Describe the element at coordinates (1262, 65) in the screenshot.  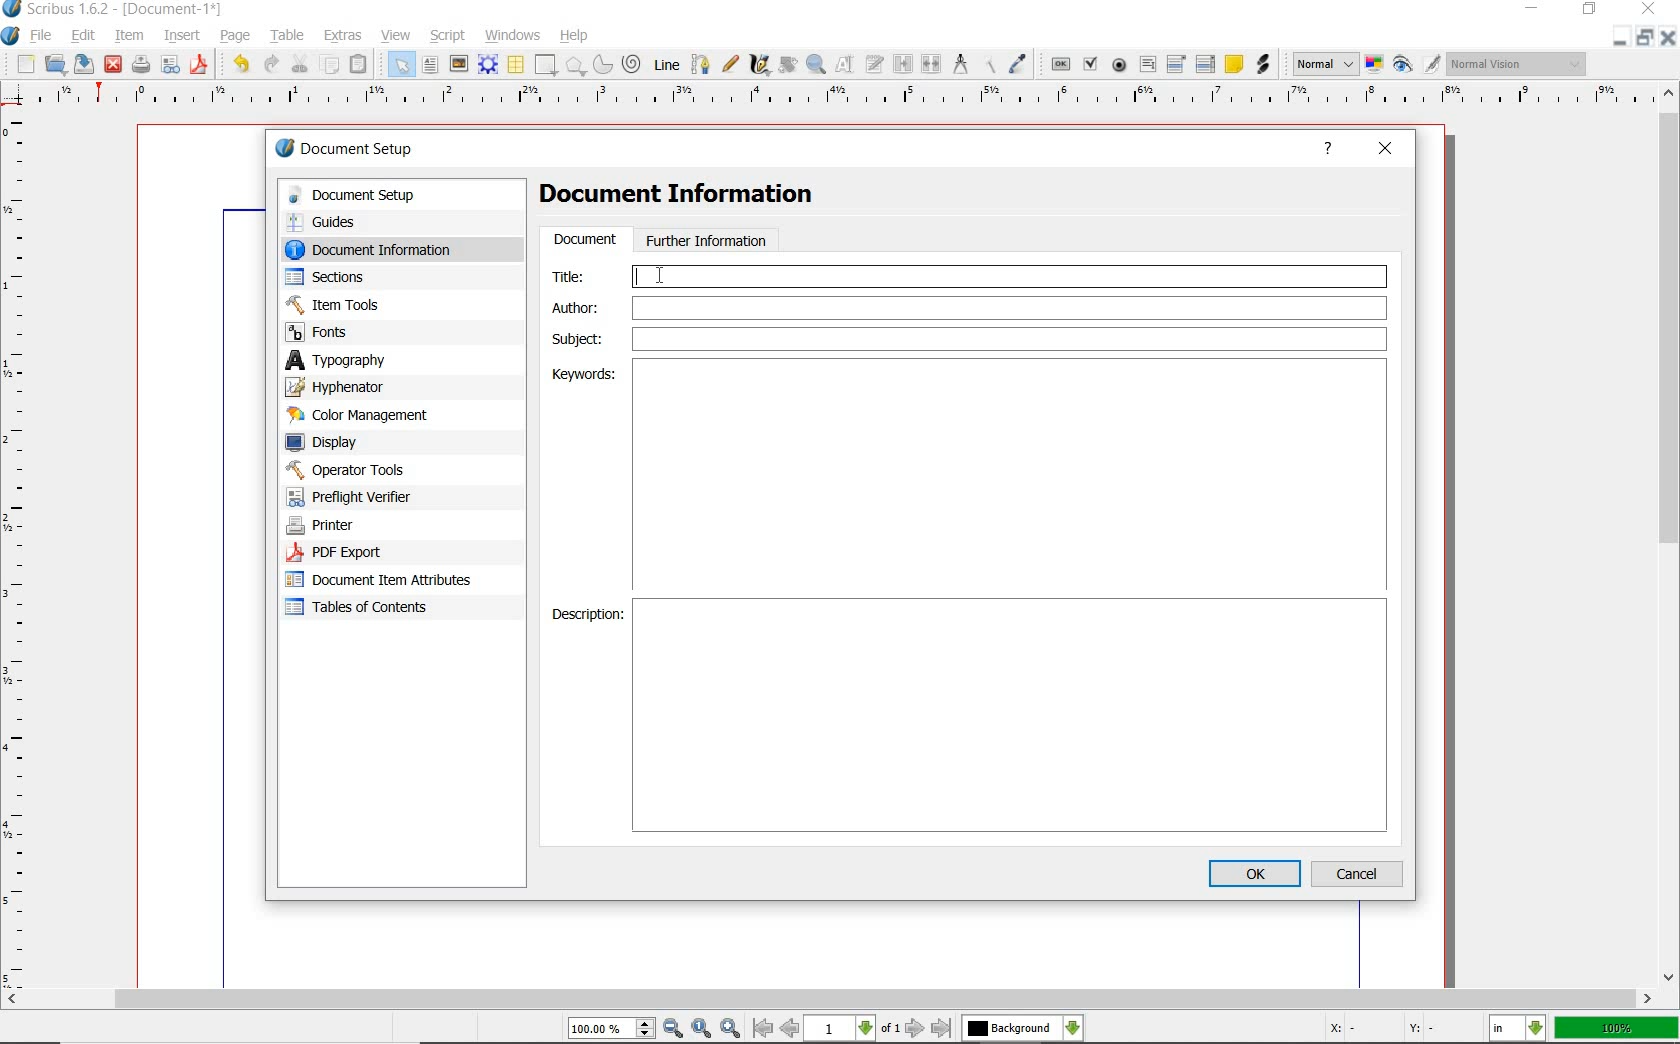
I see `link annotation` at that location.